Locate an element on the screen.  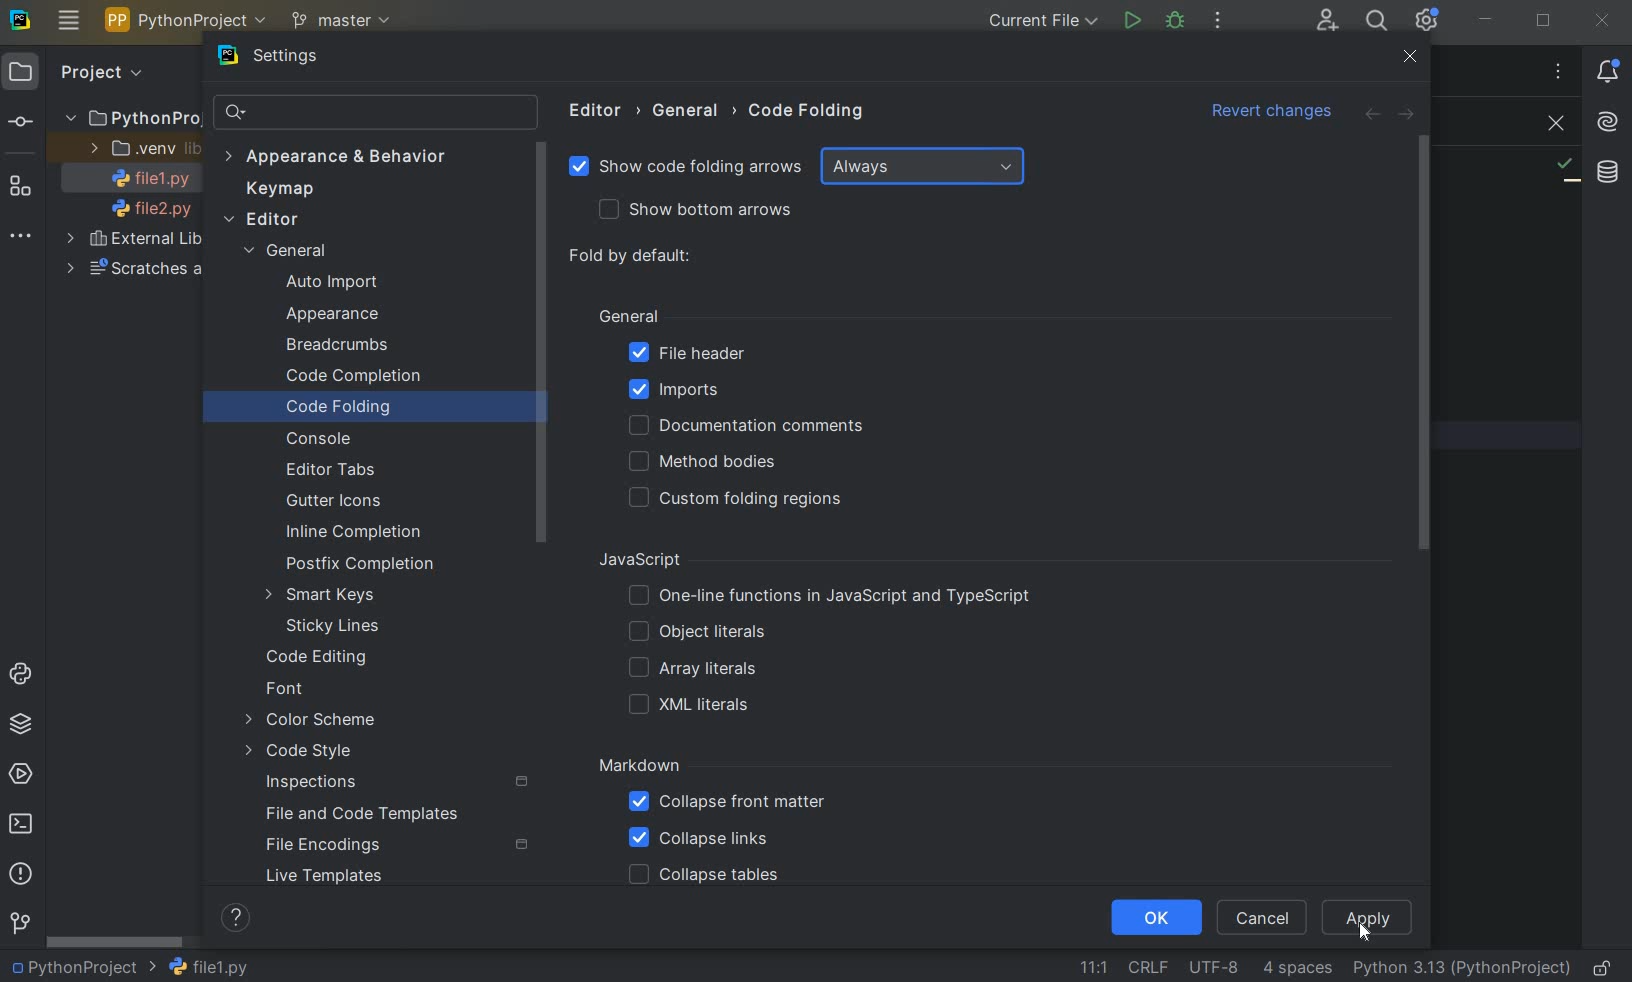
FORWARD is located at coordinates (1408, 116).